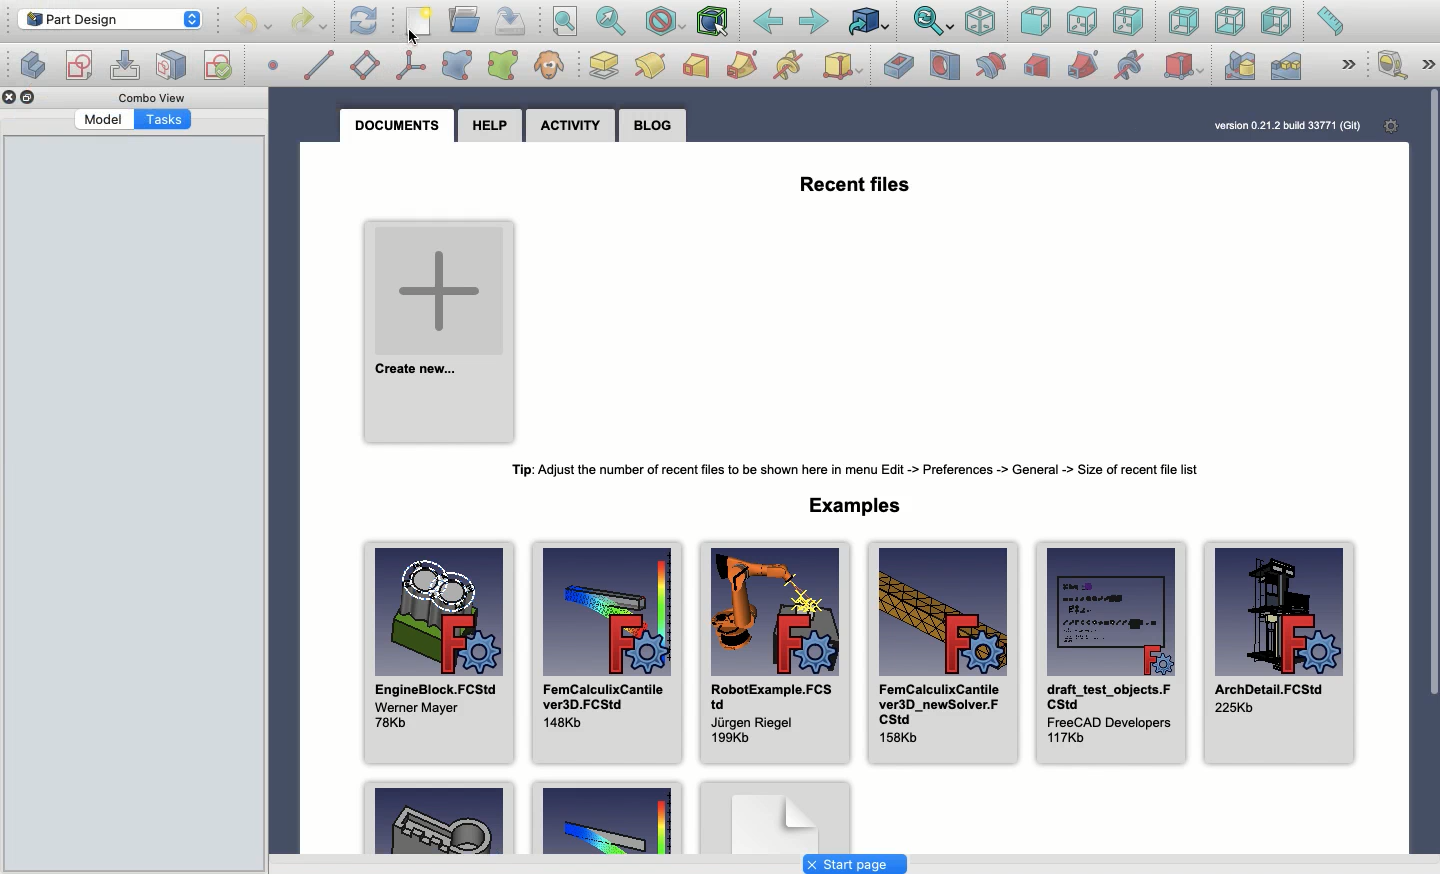 This screenshot has height=874, width=1440. I want to click on Datum line, so click(320, 64).